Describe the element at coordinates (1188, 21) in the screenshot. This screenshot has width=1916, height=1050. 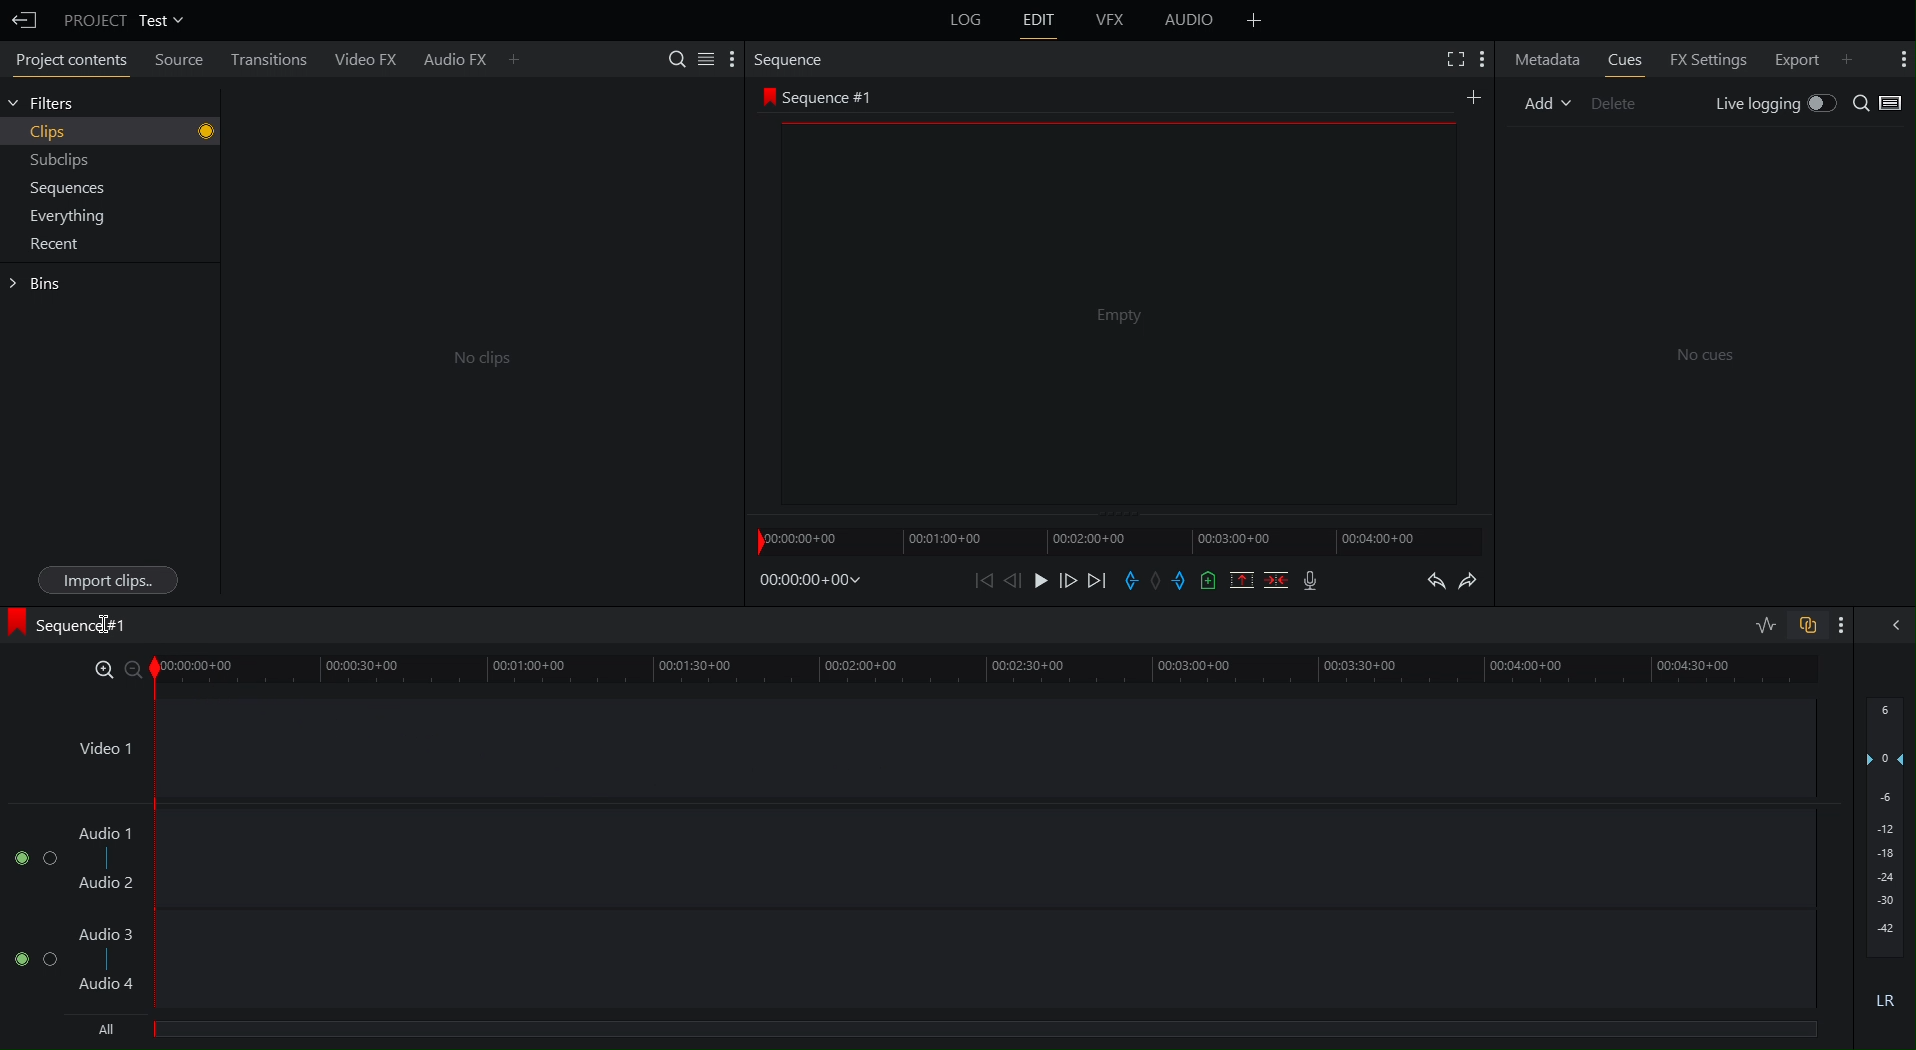
I see `Audio` at that location.